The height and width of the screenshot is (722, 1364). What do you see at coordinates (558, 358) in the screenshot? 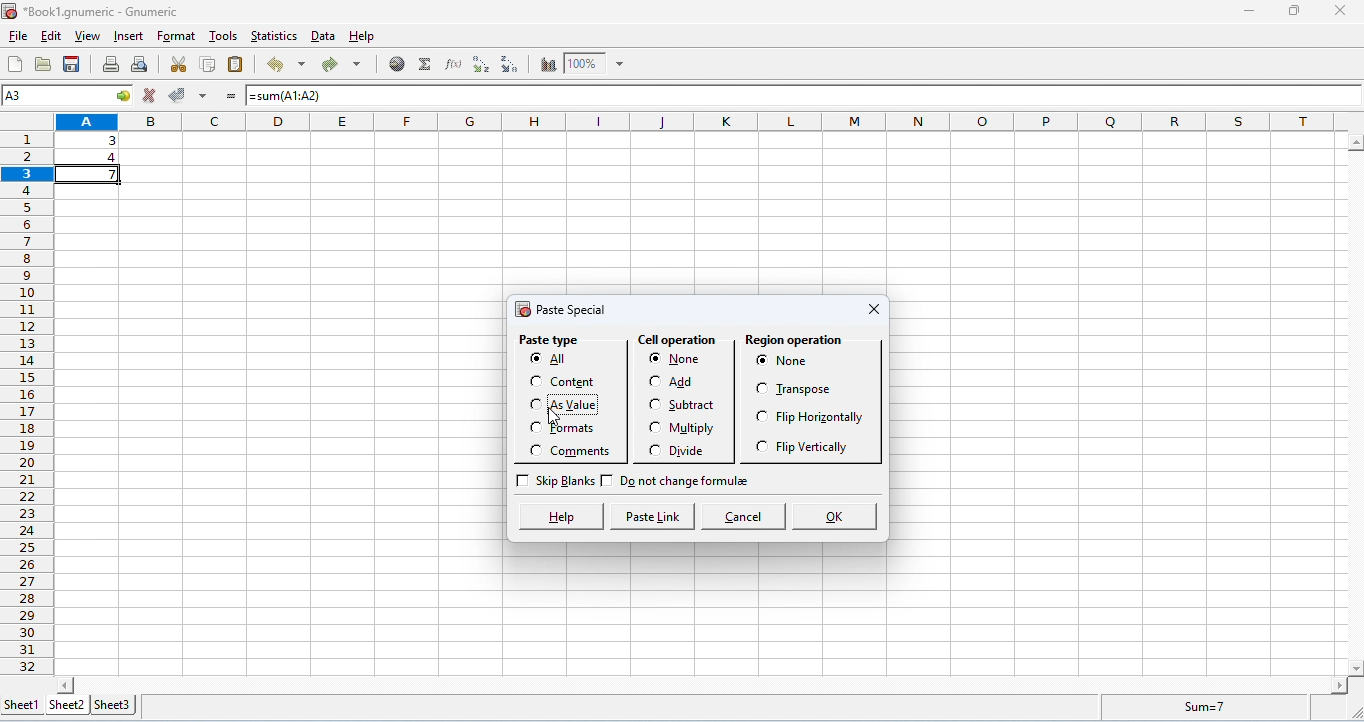
I see `All` at bounding box center [558, 358].